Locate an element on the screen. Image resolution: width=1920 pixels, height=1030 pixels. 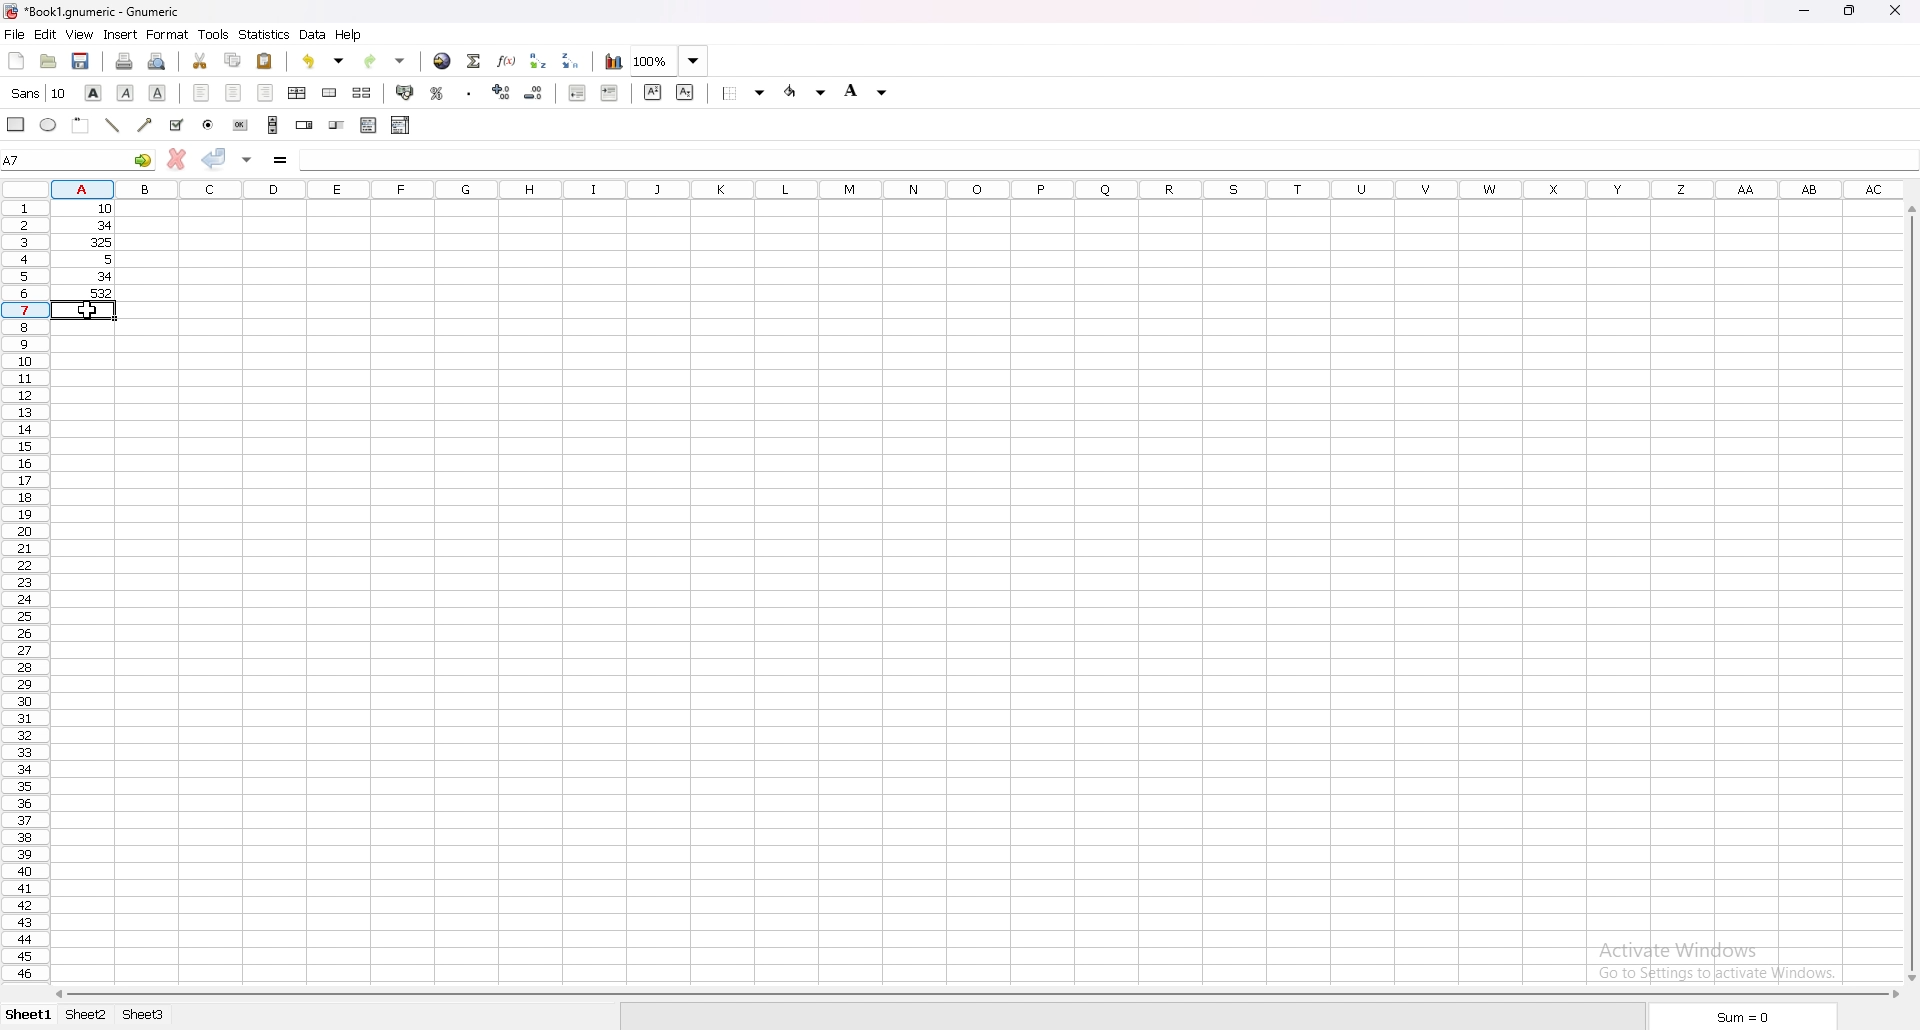
split merged cells is located at coordinates (362, 92).